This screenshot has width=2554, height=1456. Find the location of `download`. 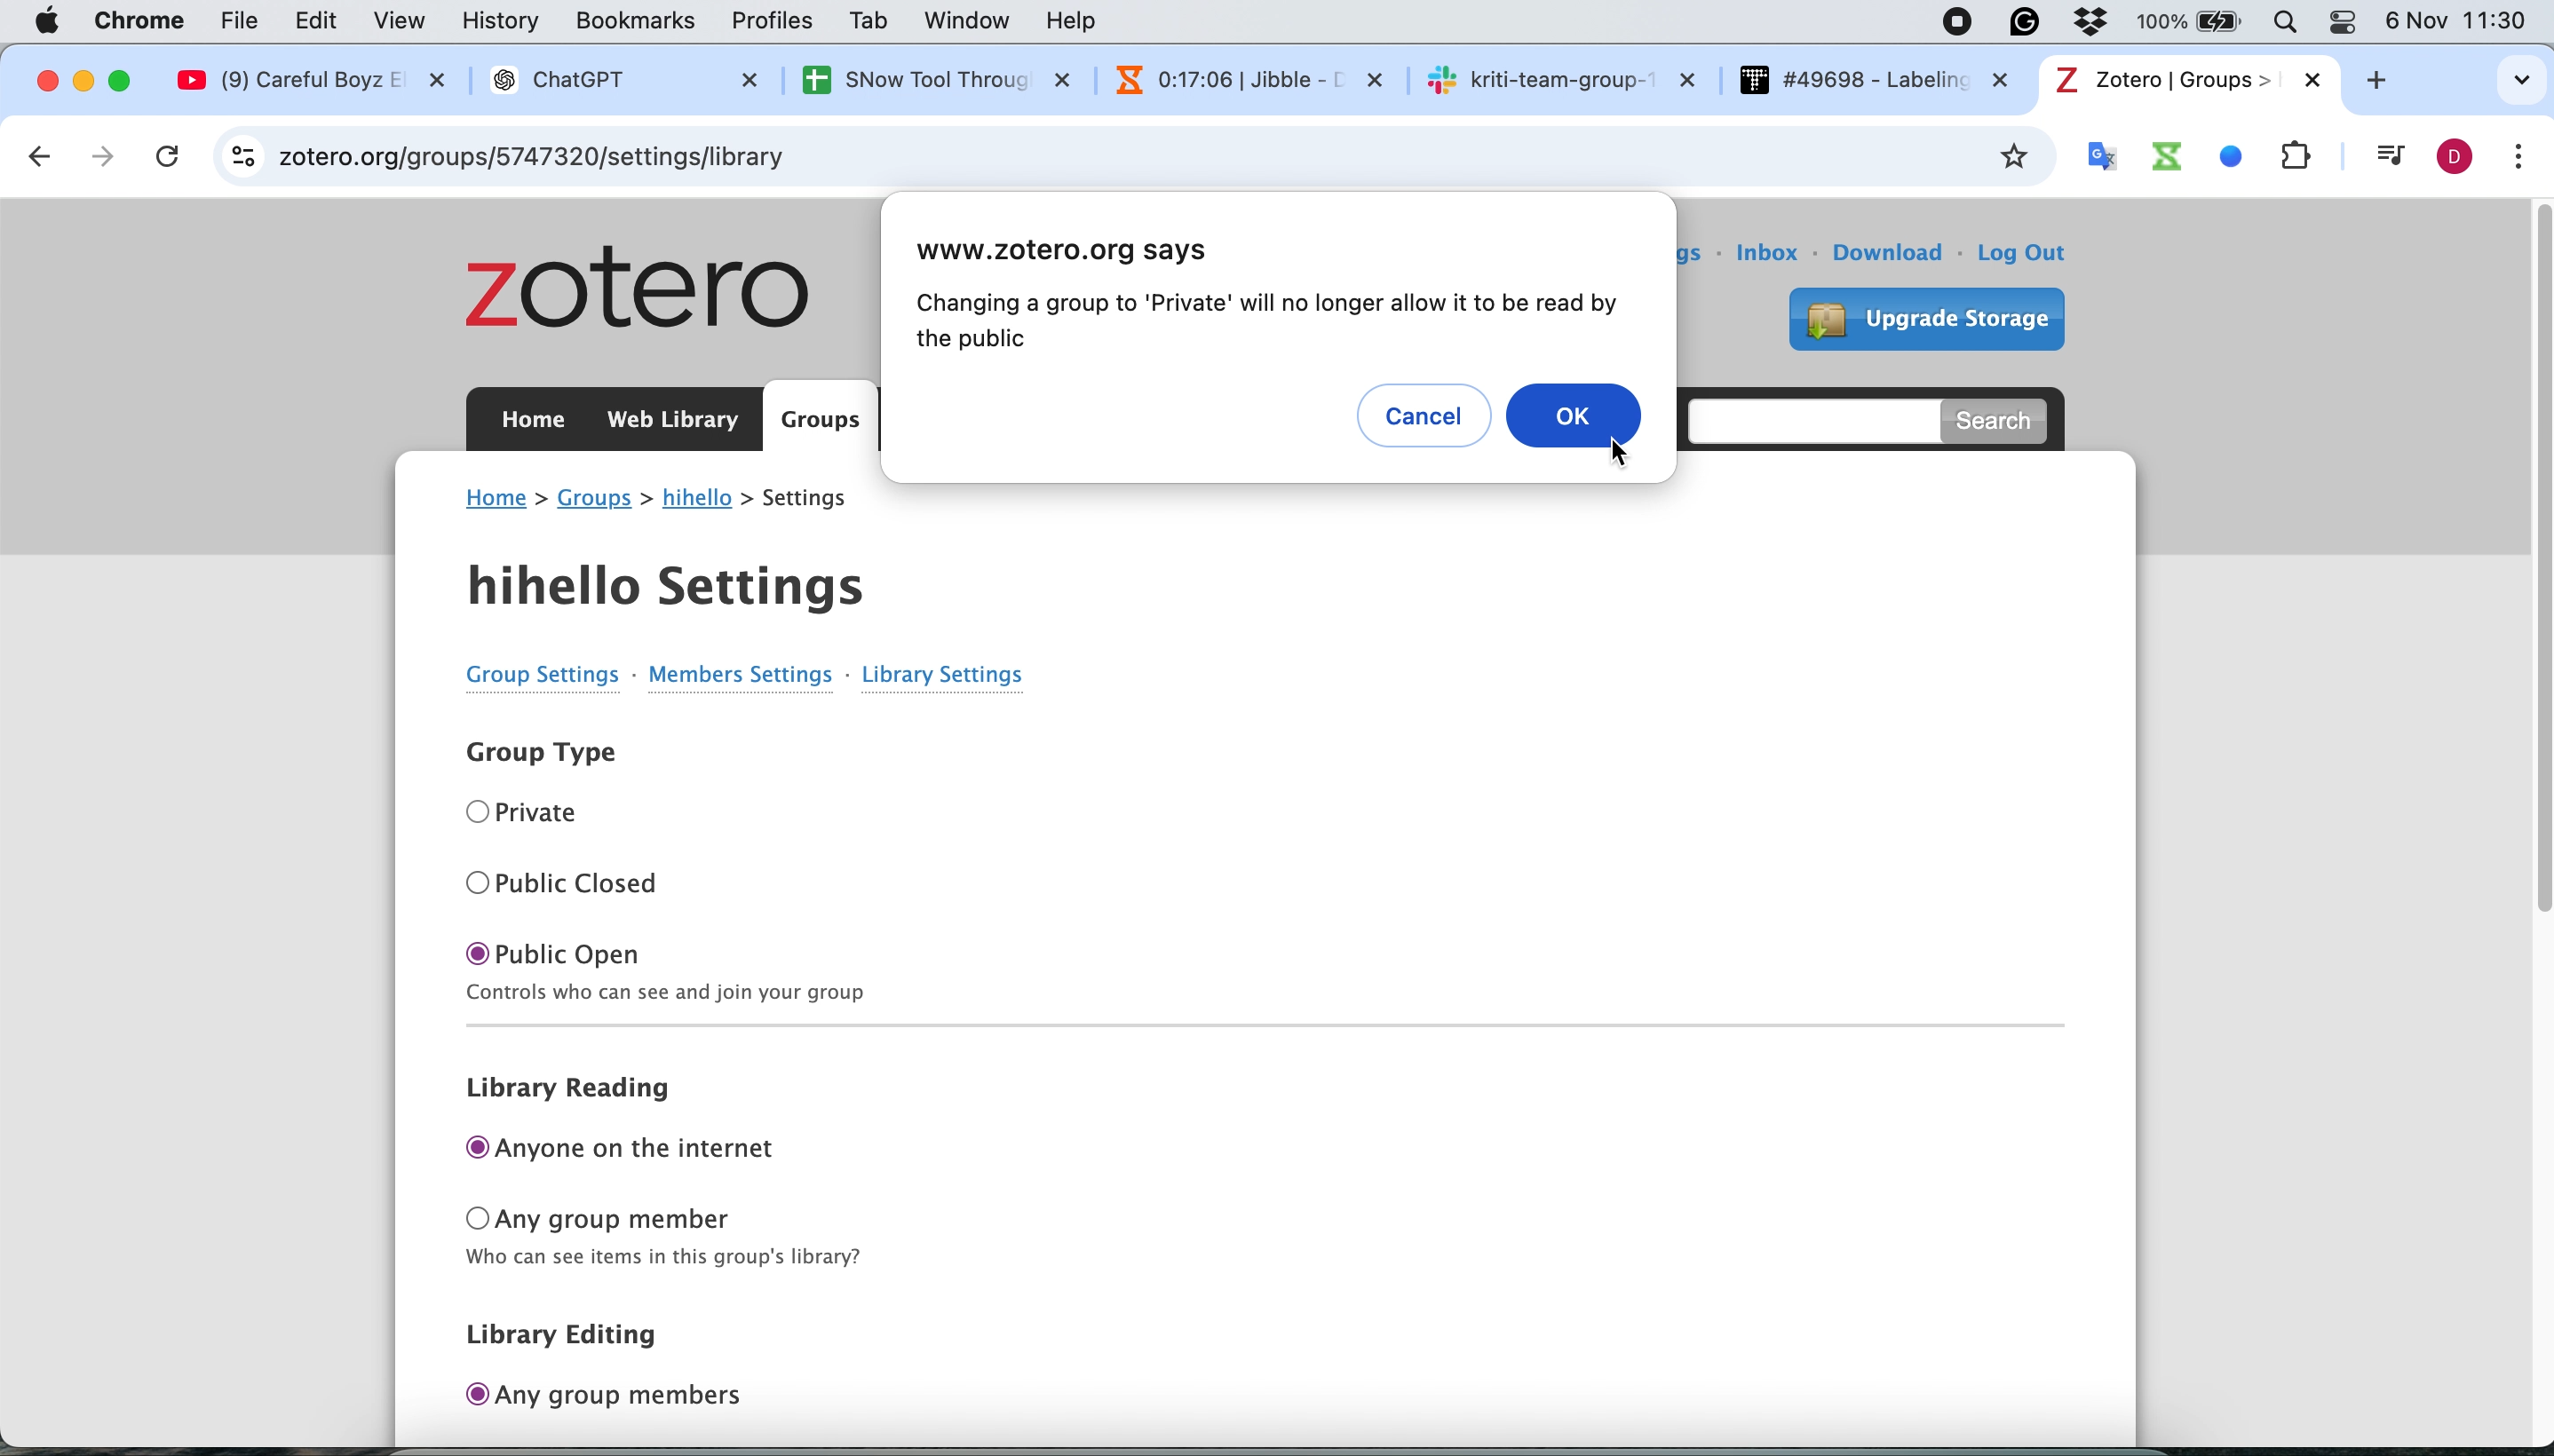

download is located at coordinates (1892, 252).